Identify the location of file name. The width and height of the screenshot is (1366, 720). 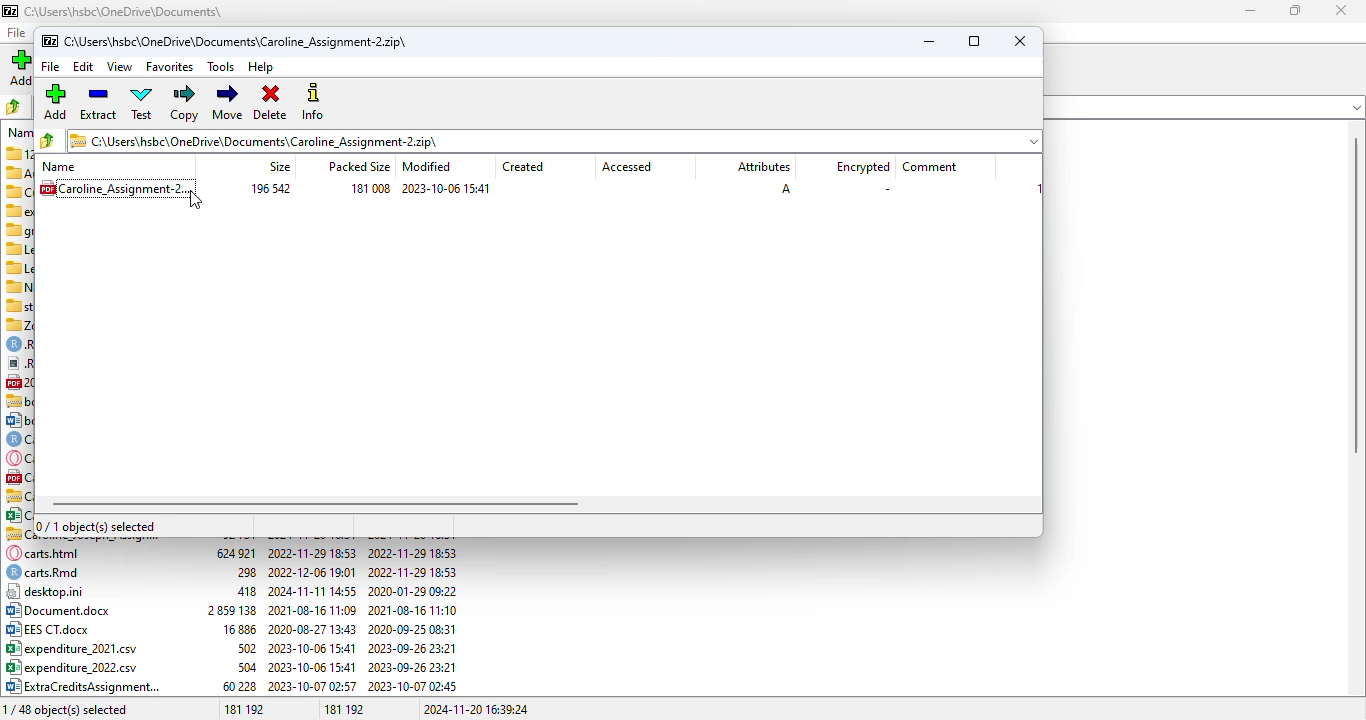
(237, 42).